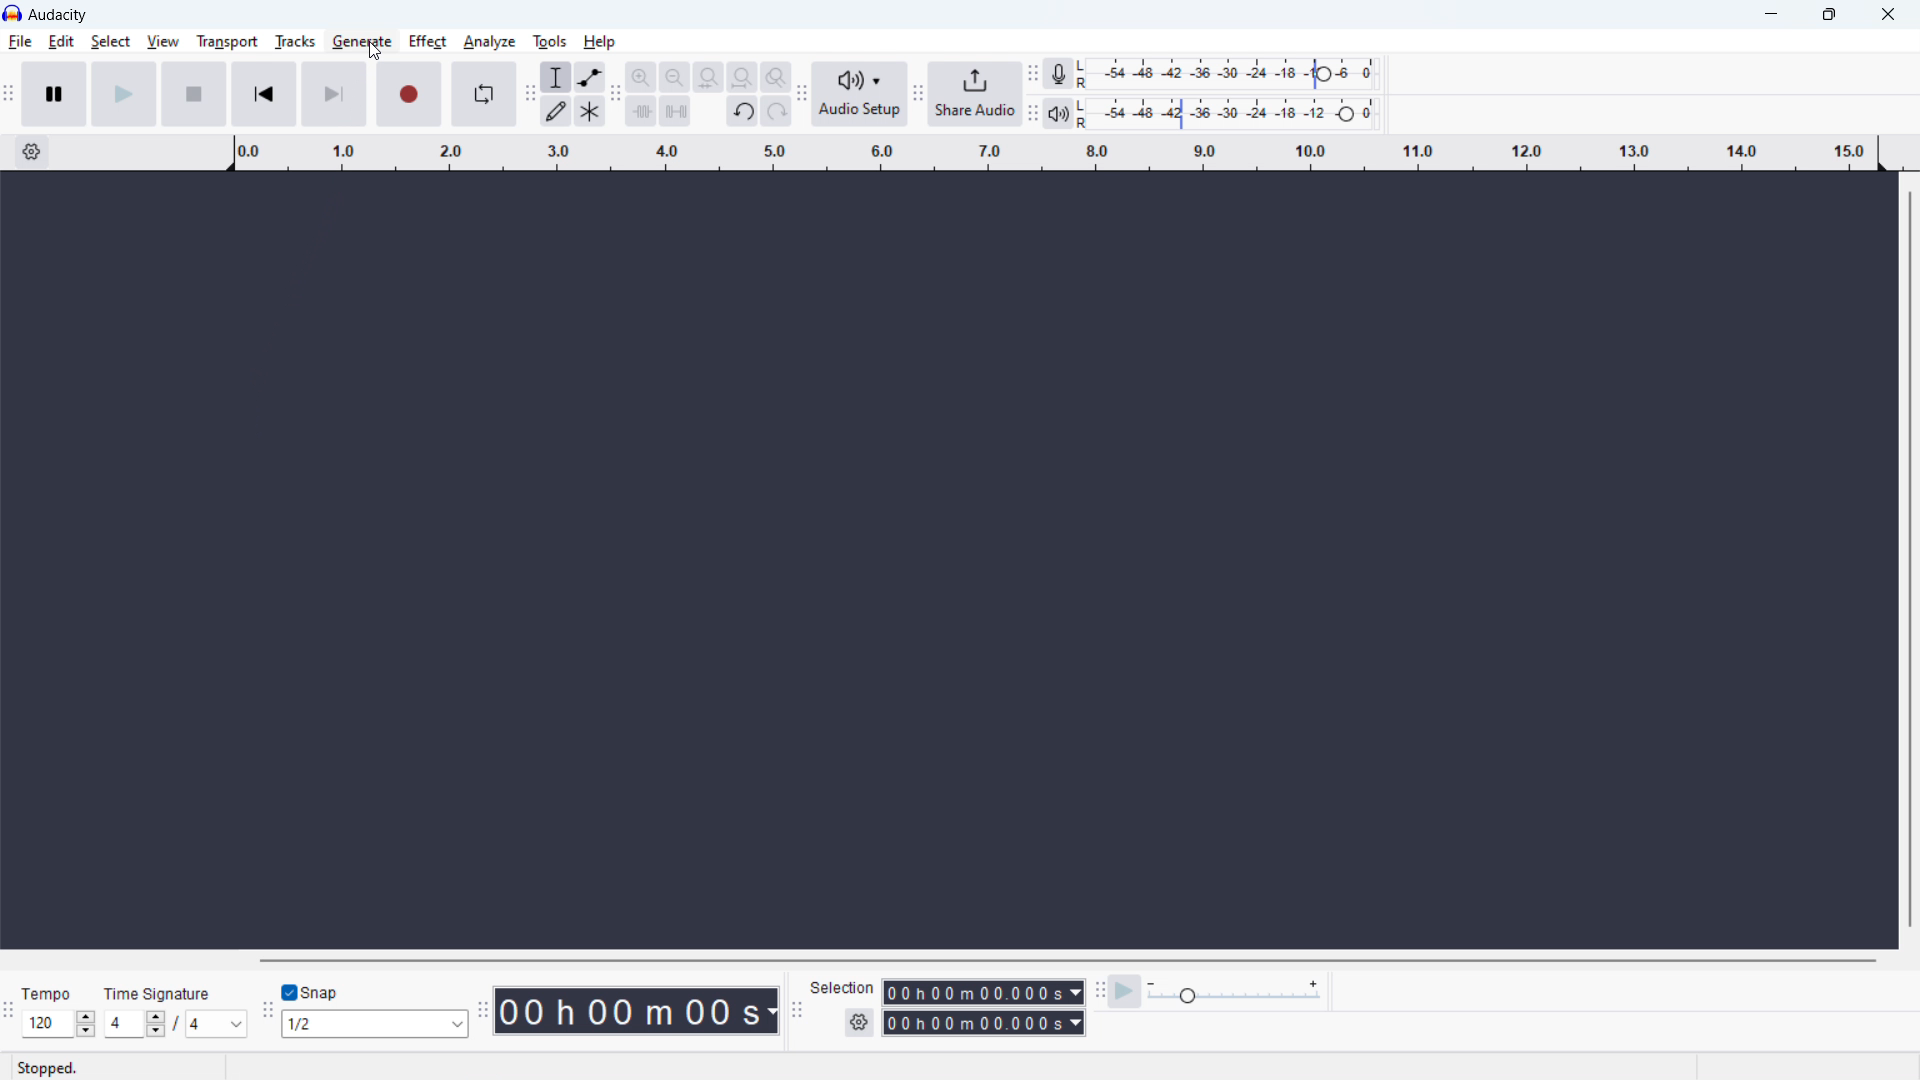  Describe the element at coordinates (481, 1008) in the screenshot. I see `time toolbar` at that location.